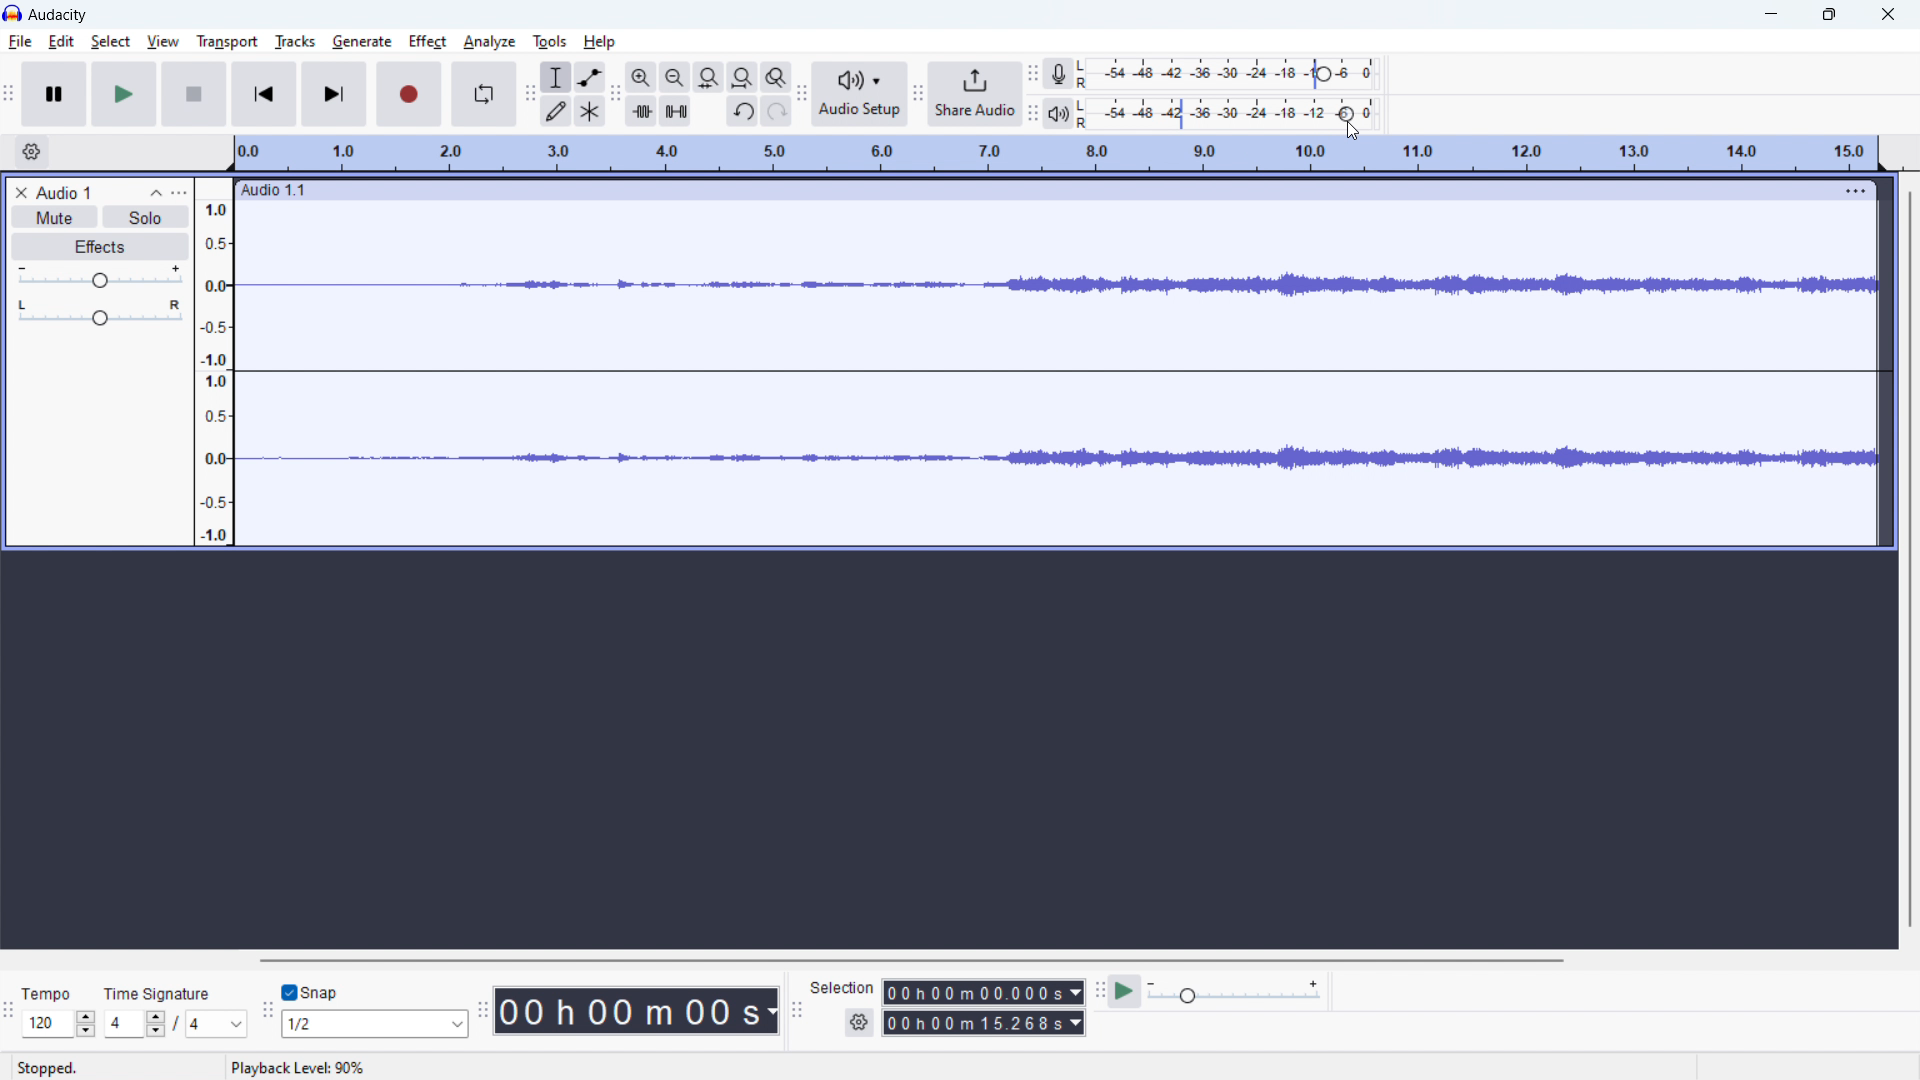  I want to click on stop, so click(193, 93).